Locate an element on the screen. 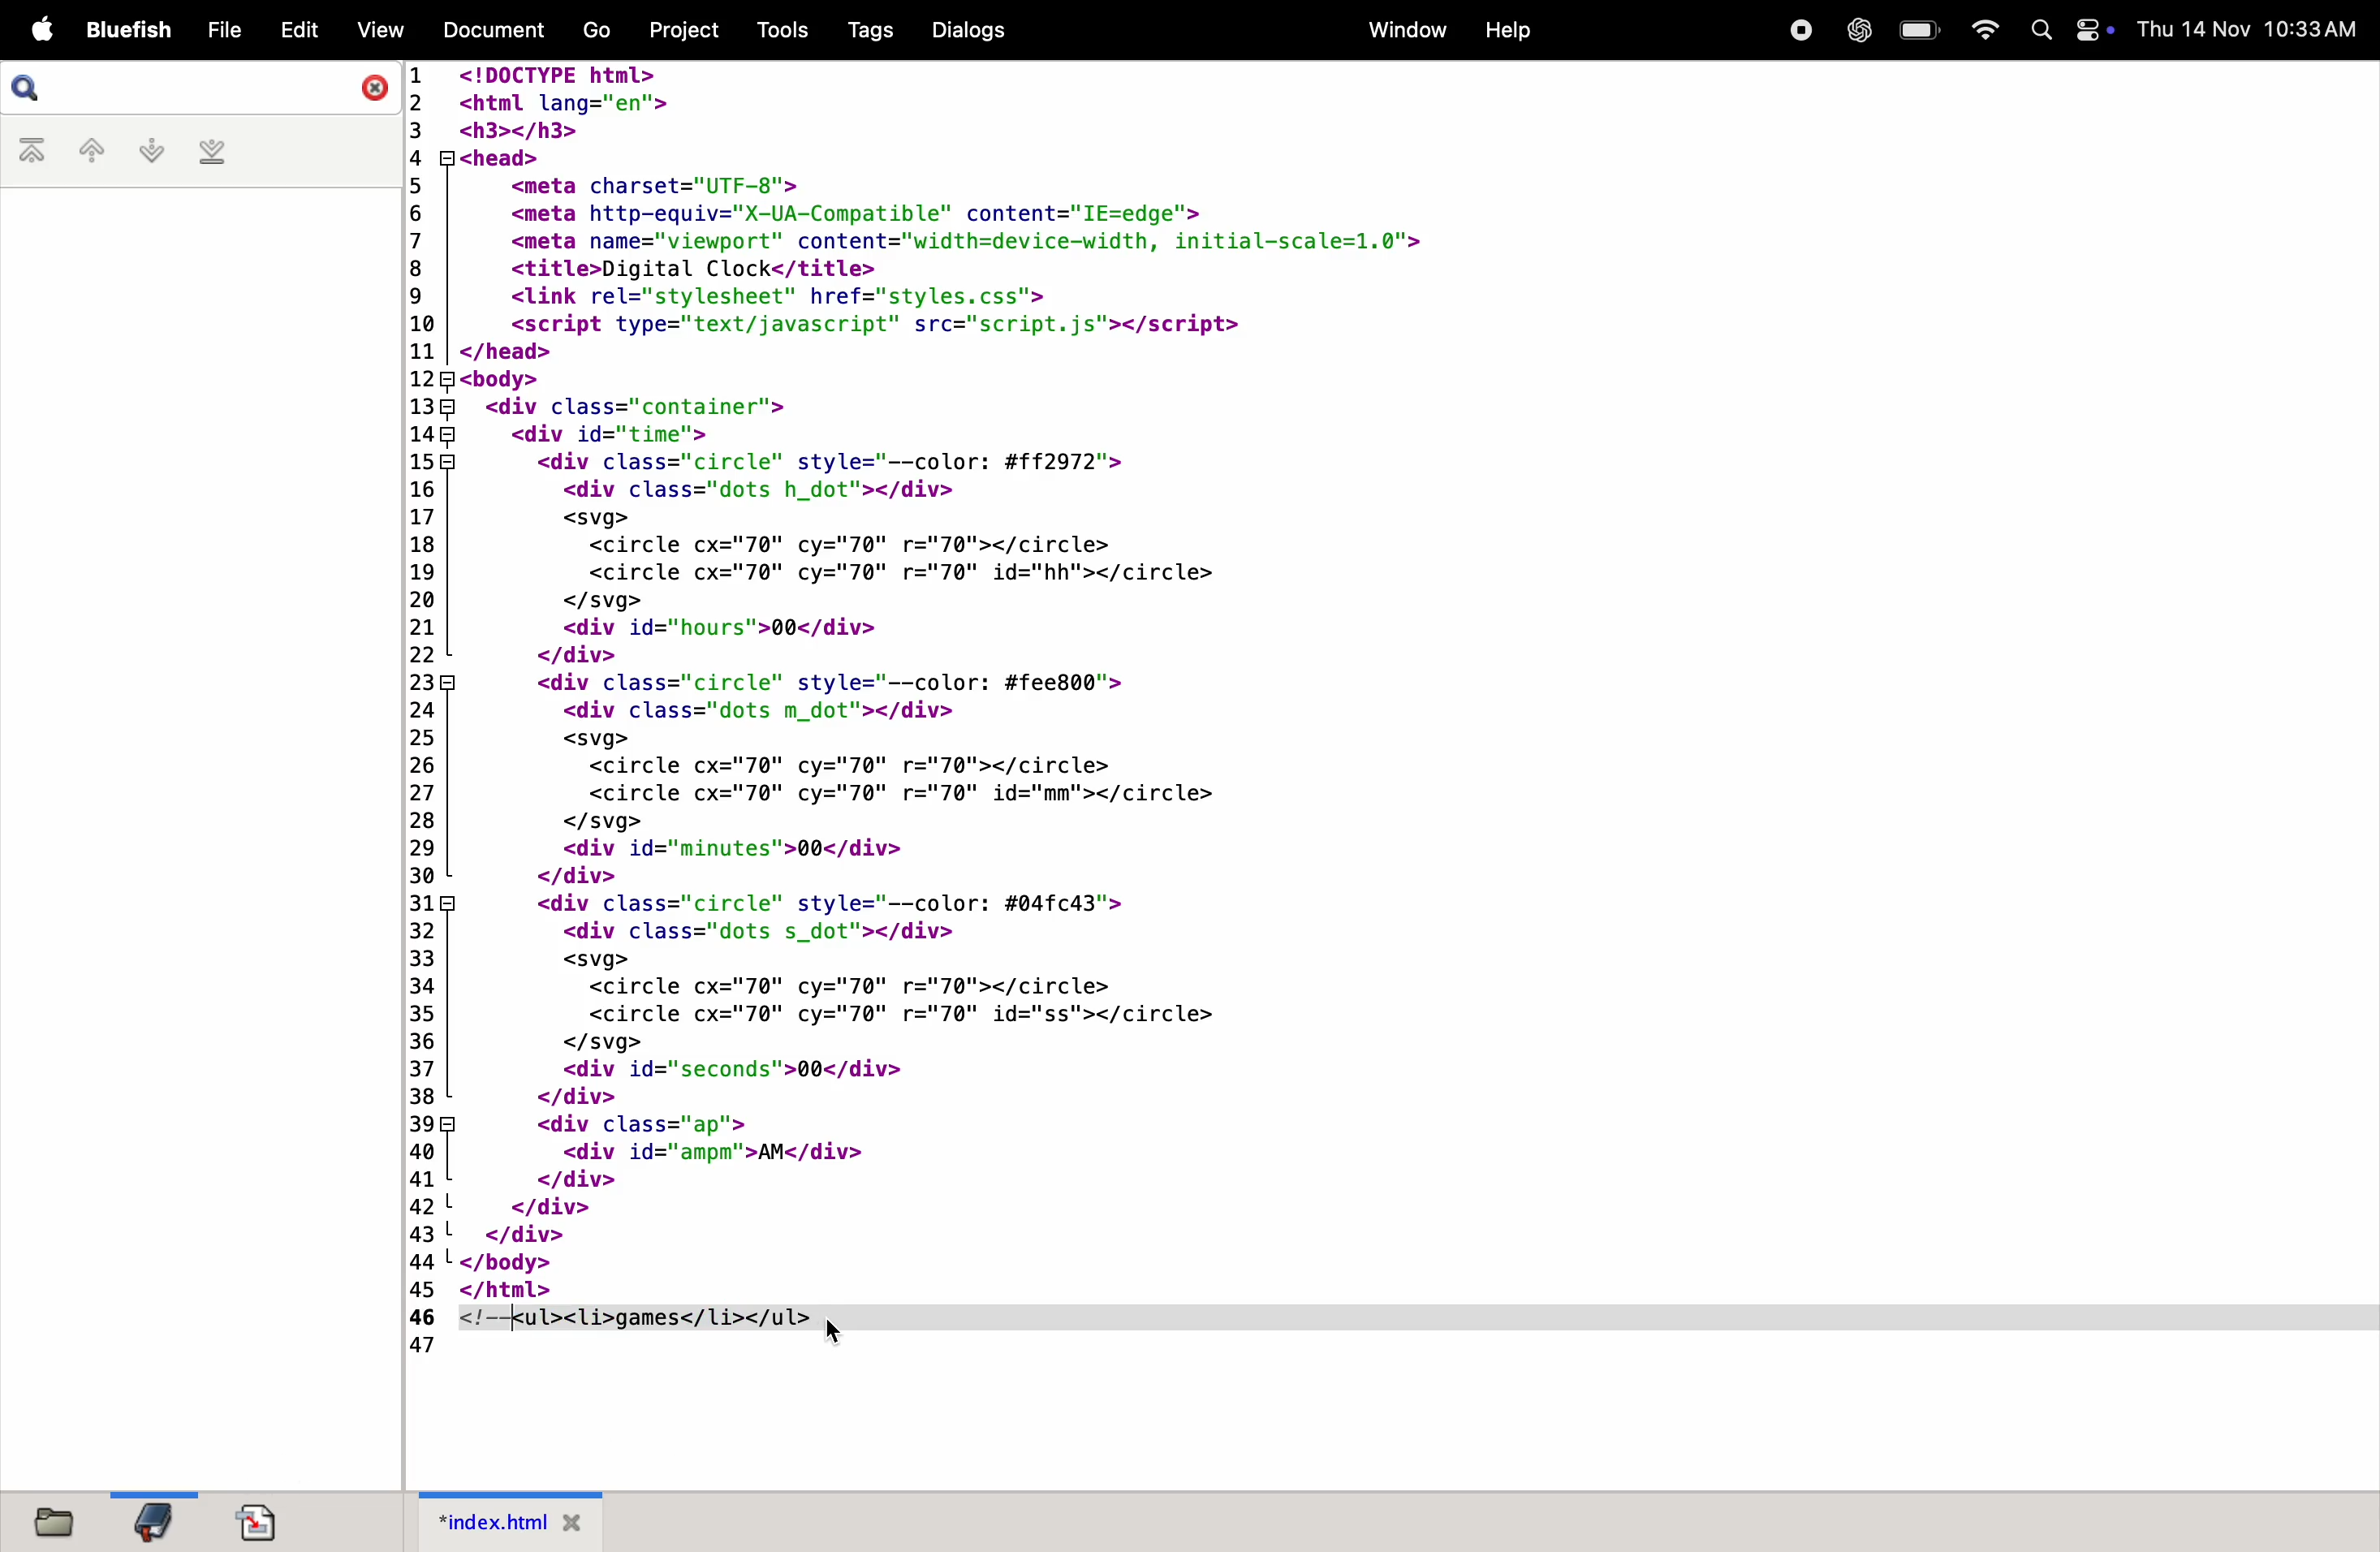 The height and width of the screenshot is (1552, 2380). battery is located at coordinates (1915, 31).